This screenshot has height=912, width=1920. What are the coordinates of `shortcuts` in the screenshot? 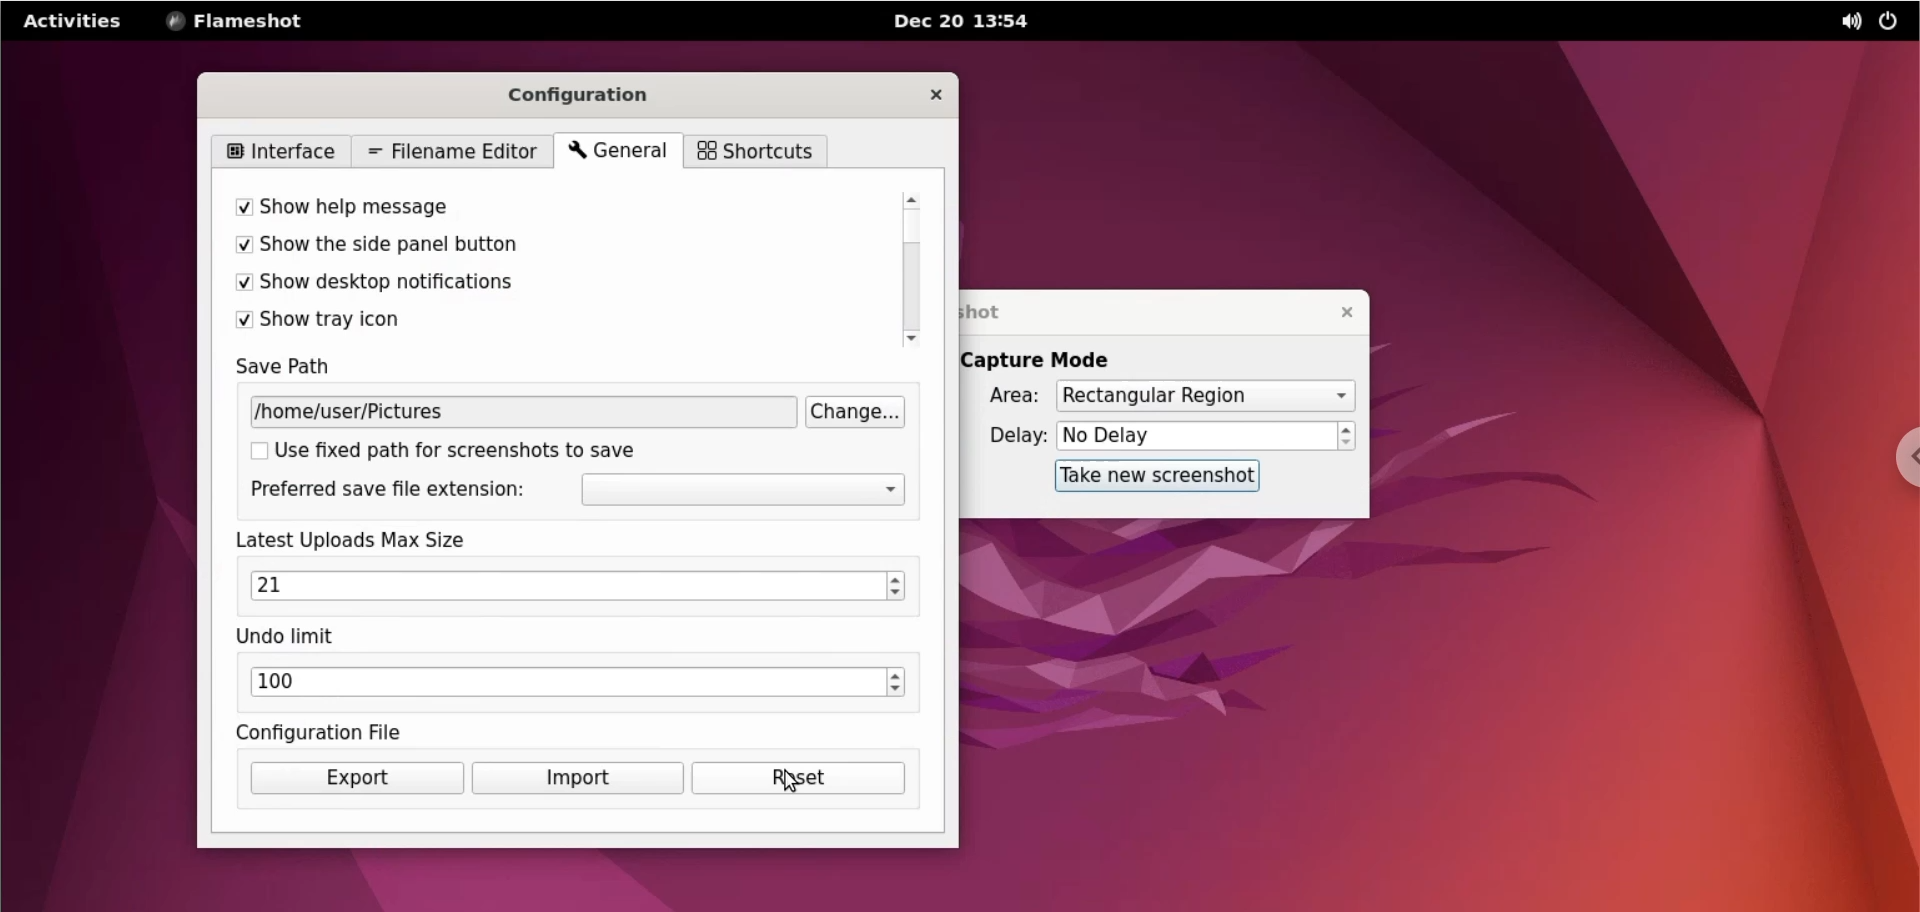 It's located at (755, 151).